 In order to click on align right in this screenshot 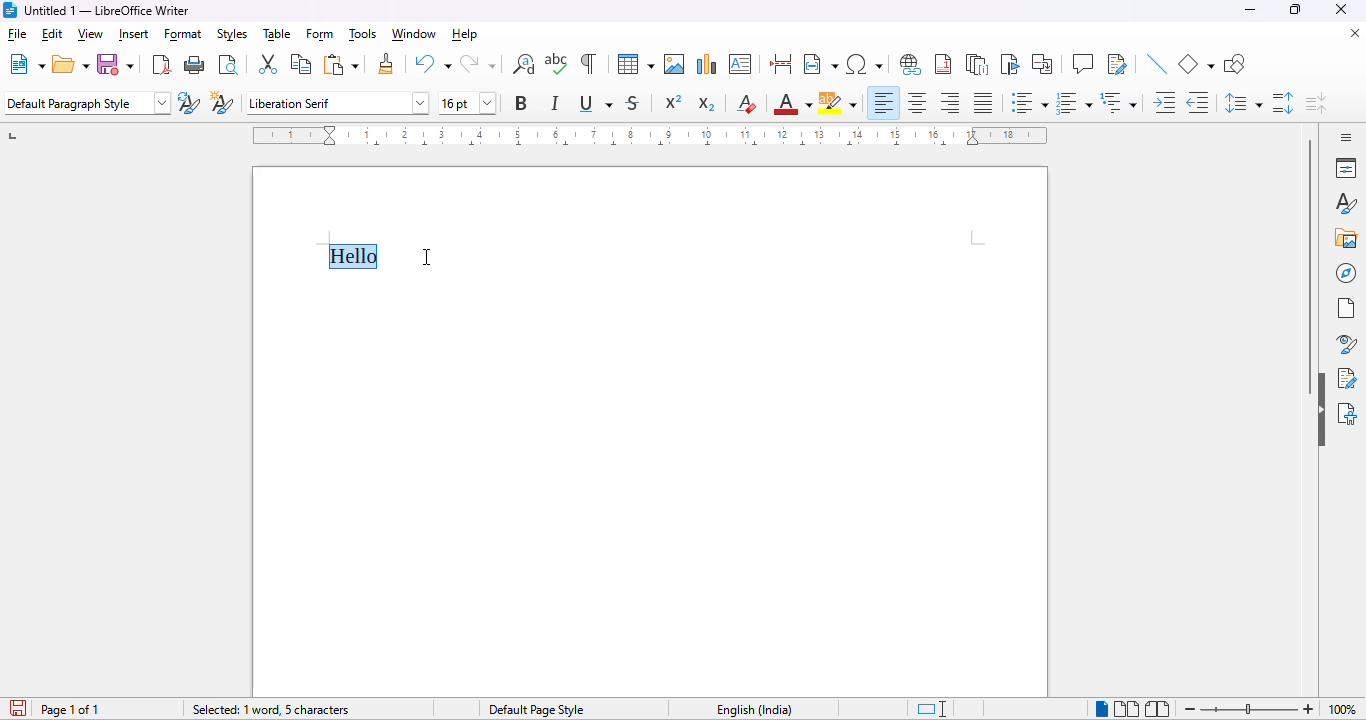, I will do `click(950, 103)`.